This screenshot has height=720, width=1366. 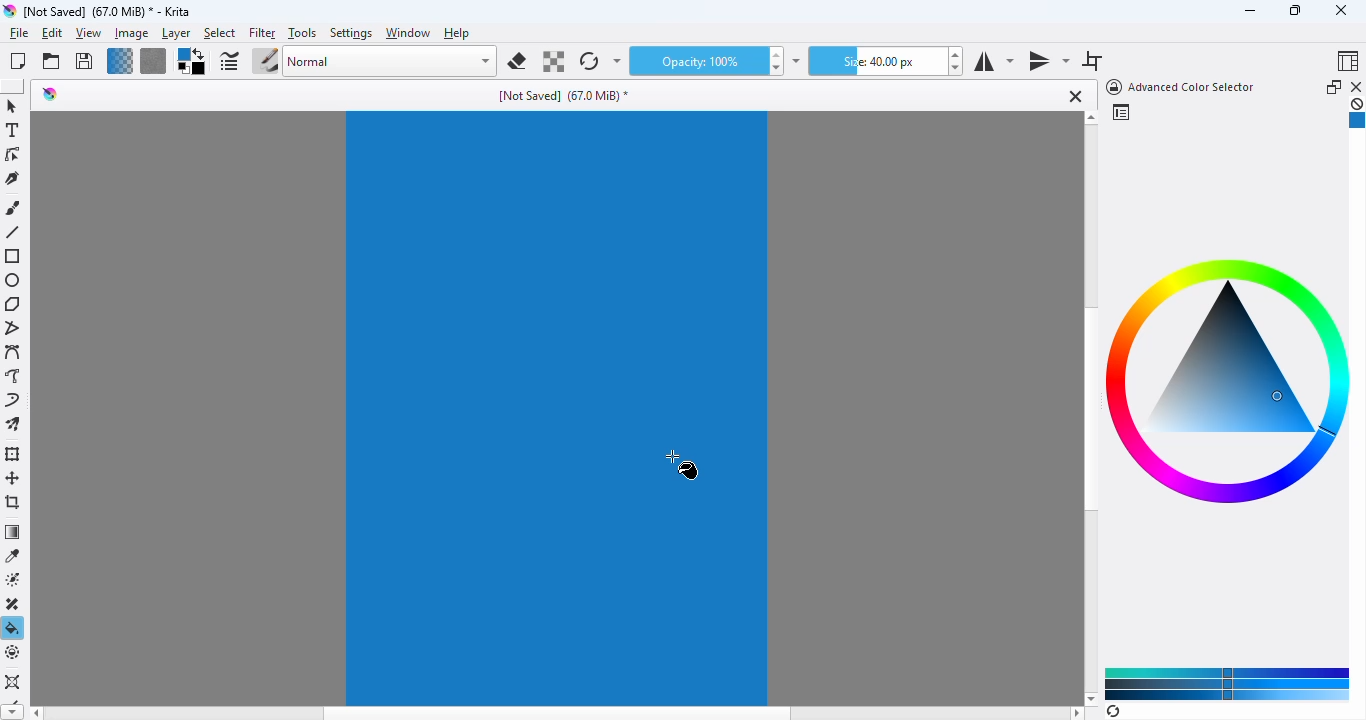 What do you see at coordinates (9, 11) in the screenshot?
I see `logo` at bounding box center [9, 11].